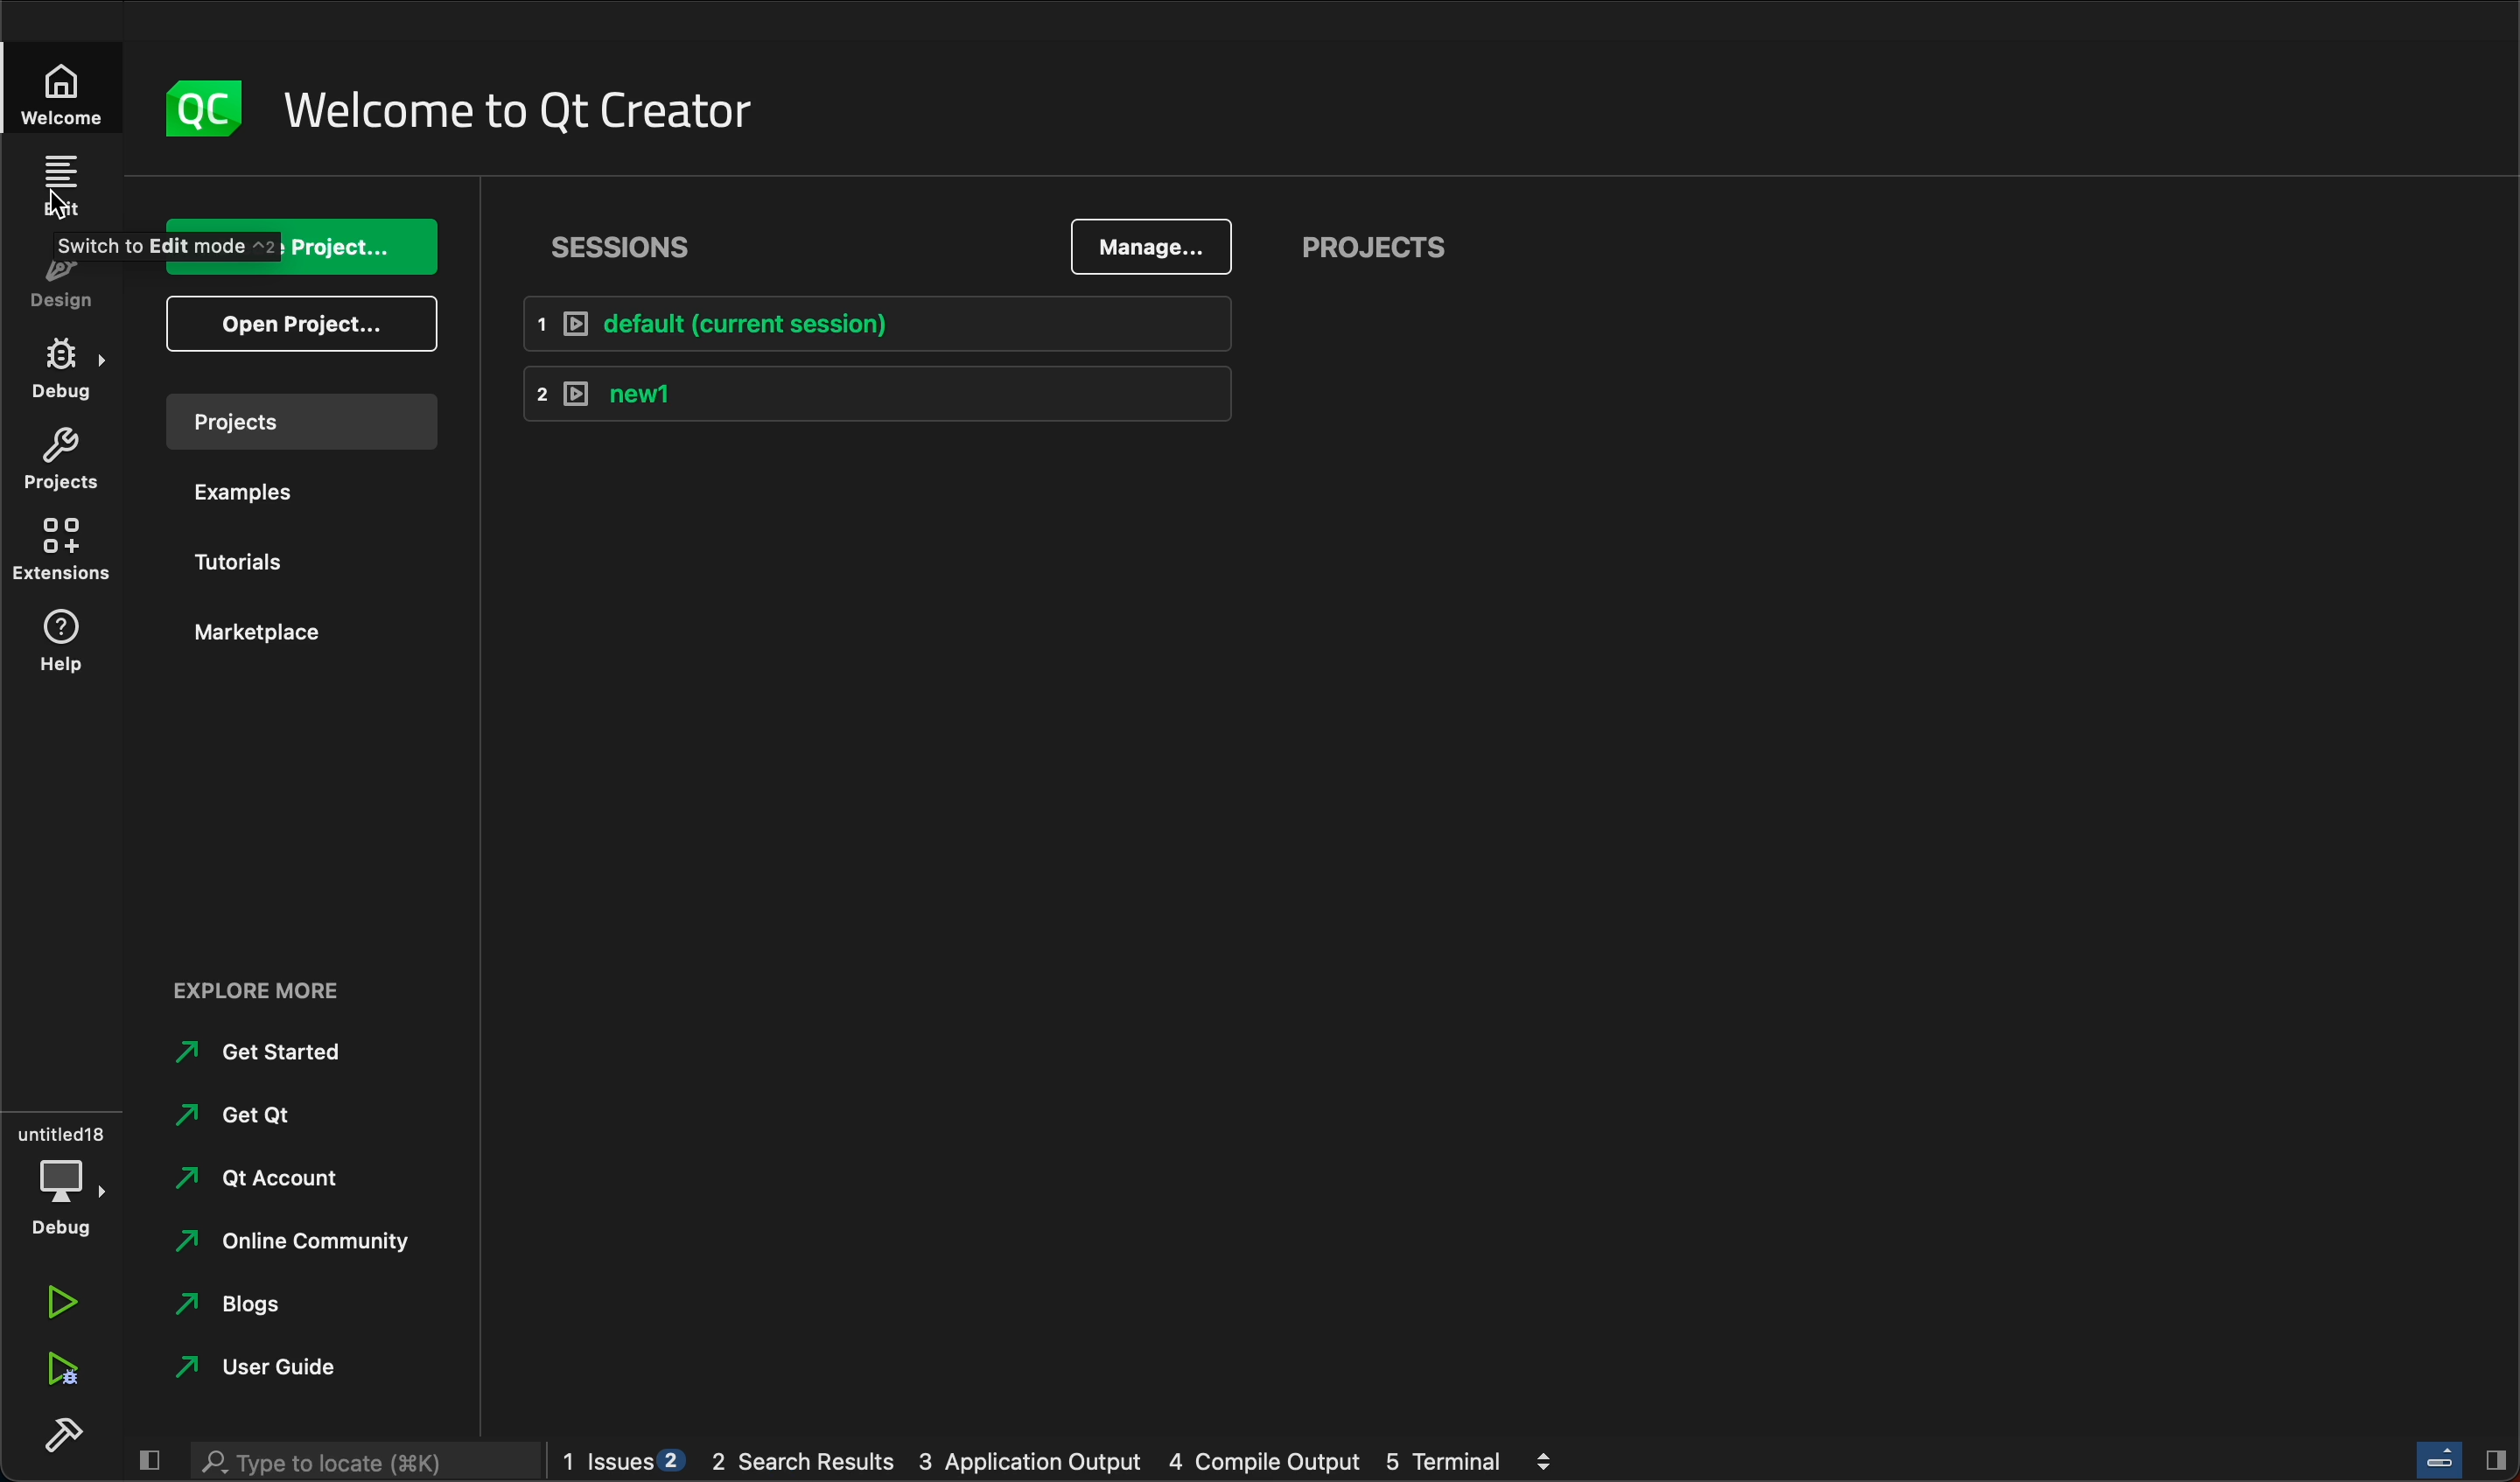 This screenshot has width=2520, height=1482. What do you see at coordinates (267, 1047) in the screenshot?
I see `get started` at bounding box center [267, 1047].